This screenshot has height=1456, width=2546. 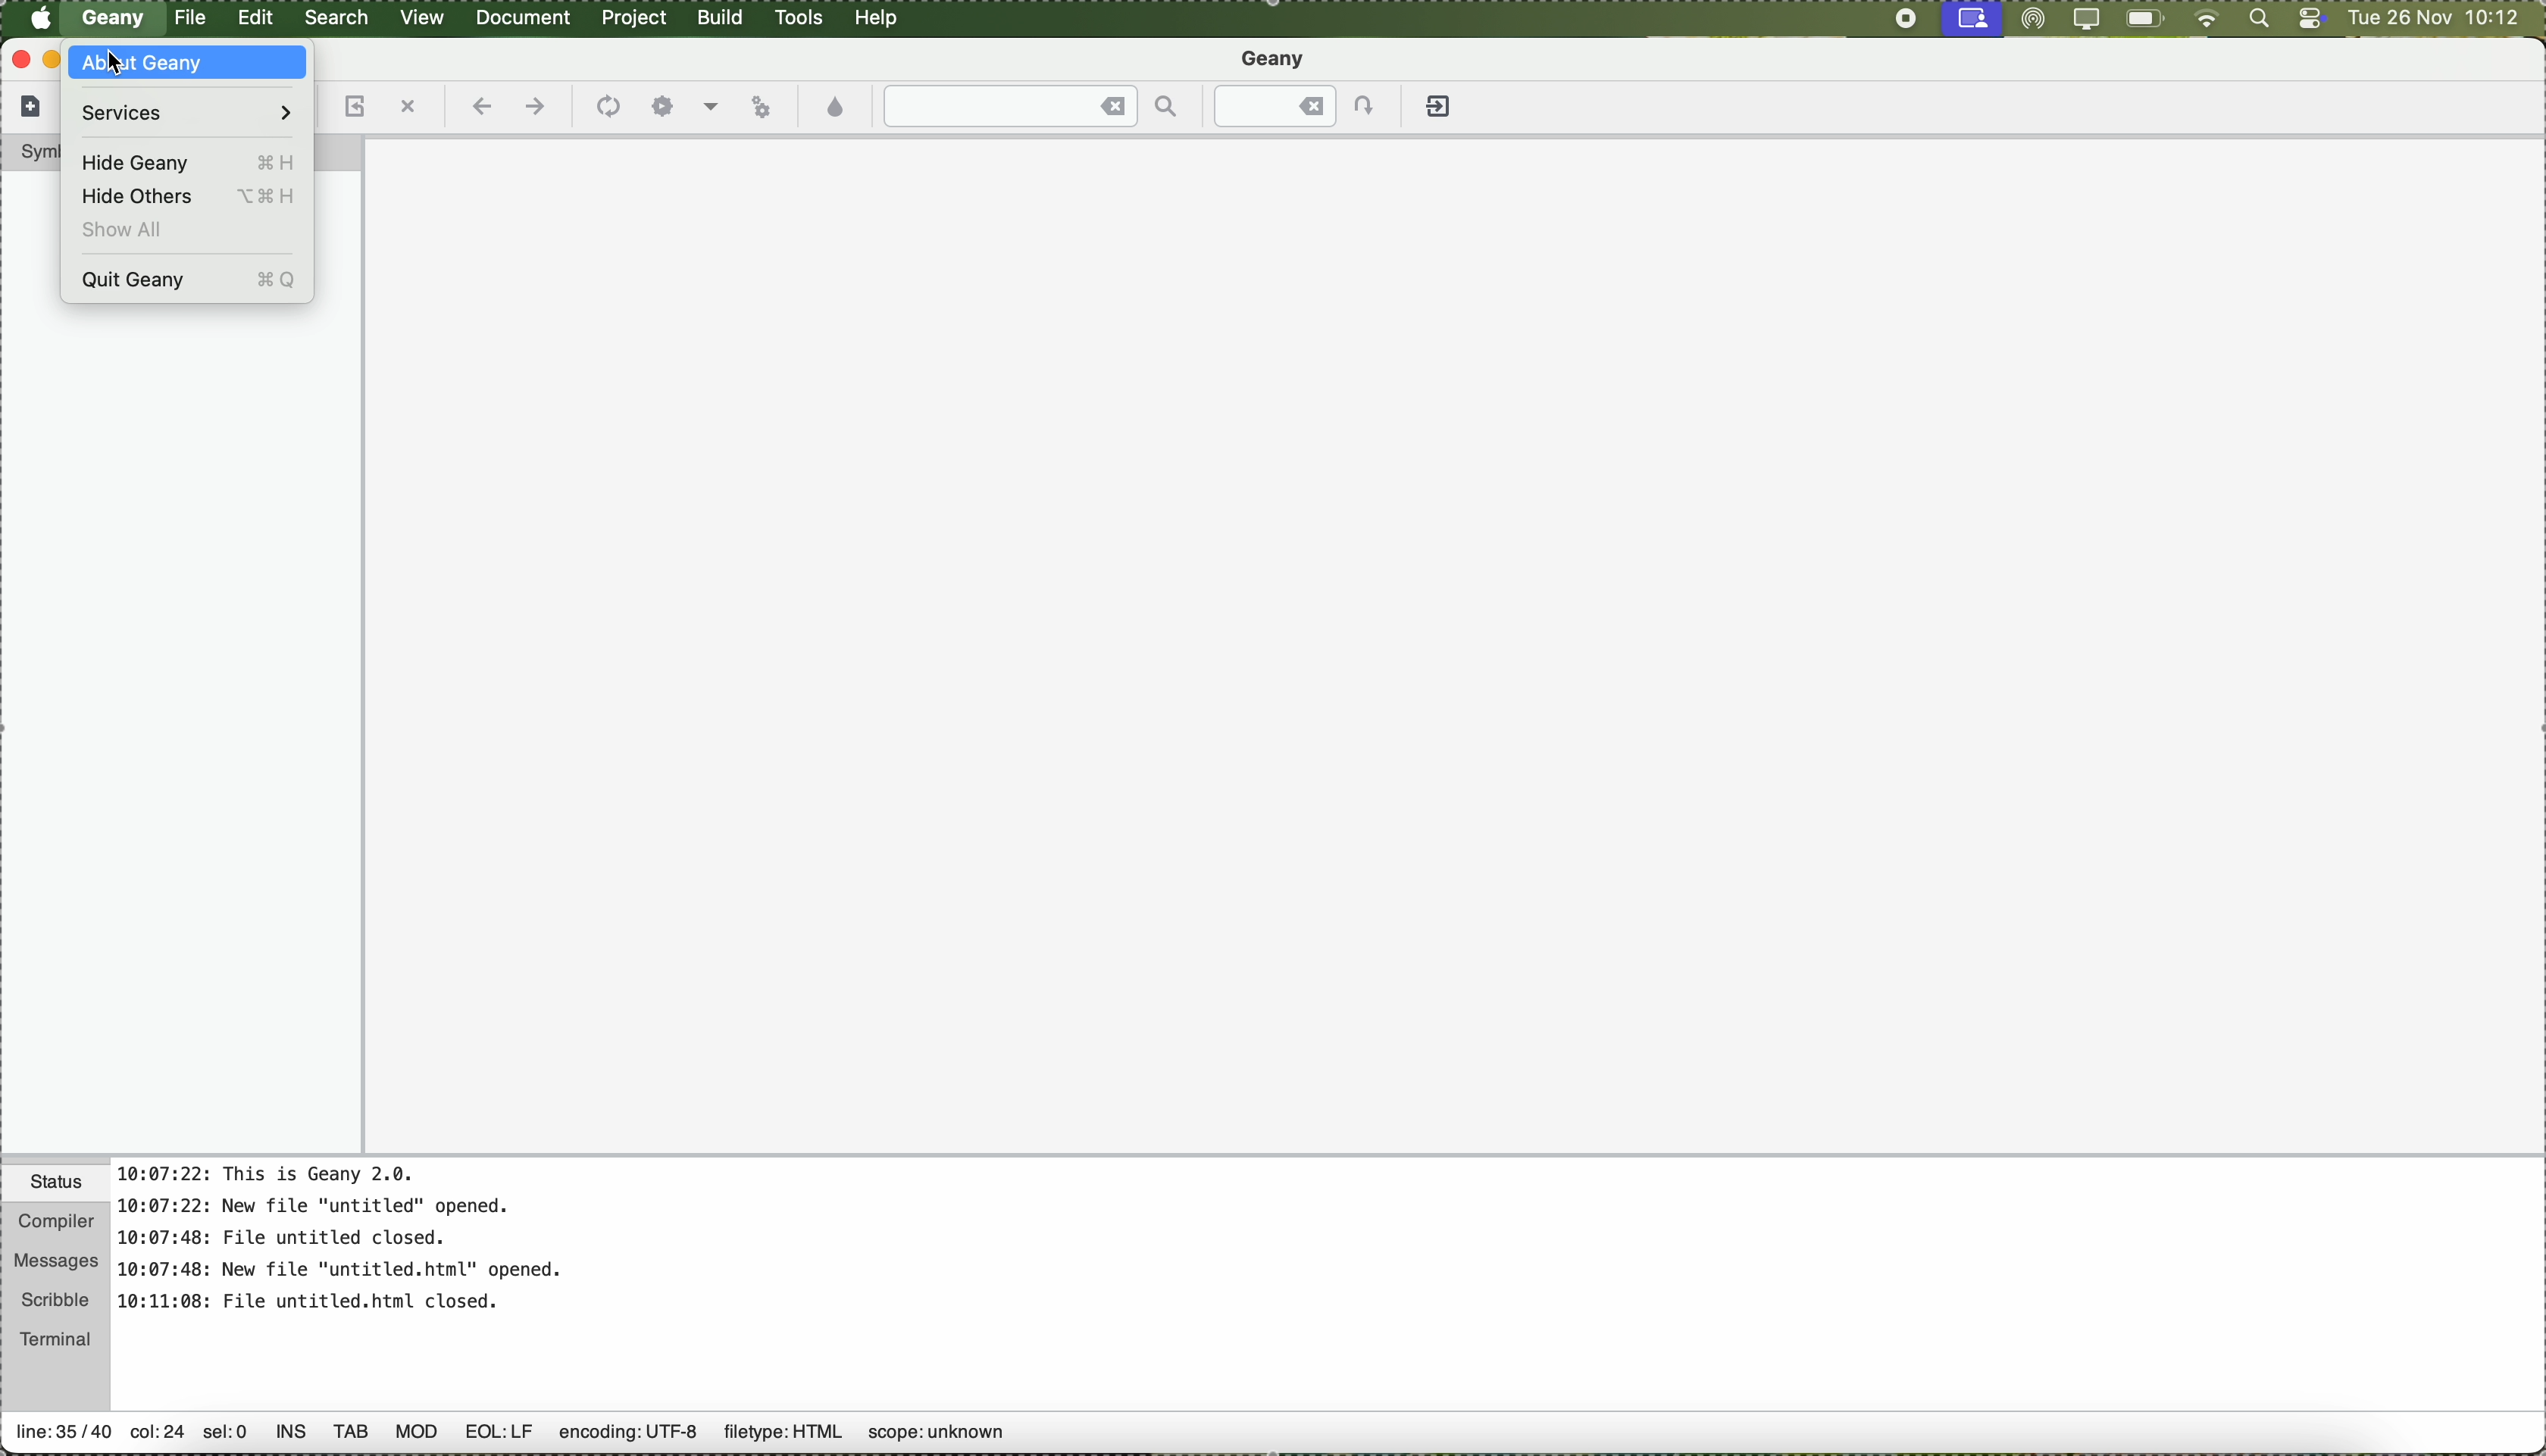 What do you see at coordinates (20, 60) in the screenshot?
I see `close Geany` at bounding box center [20, 60].